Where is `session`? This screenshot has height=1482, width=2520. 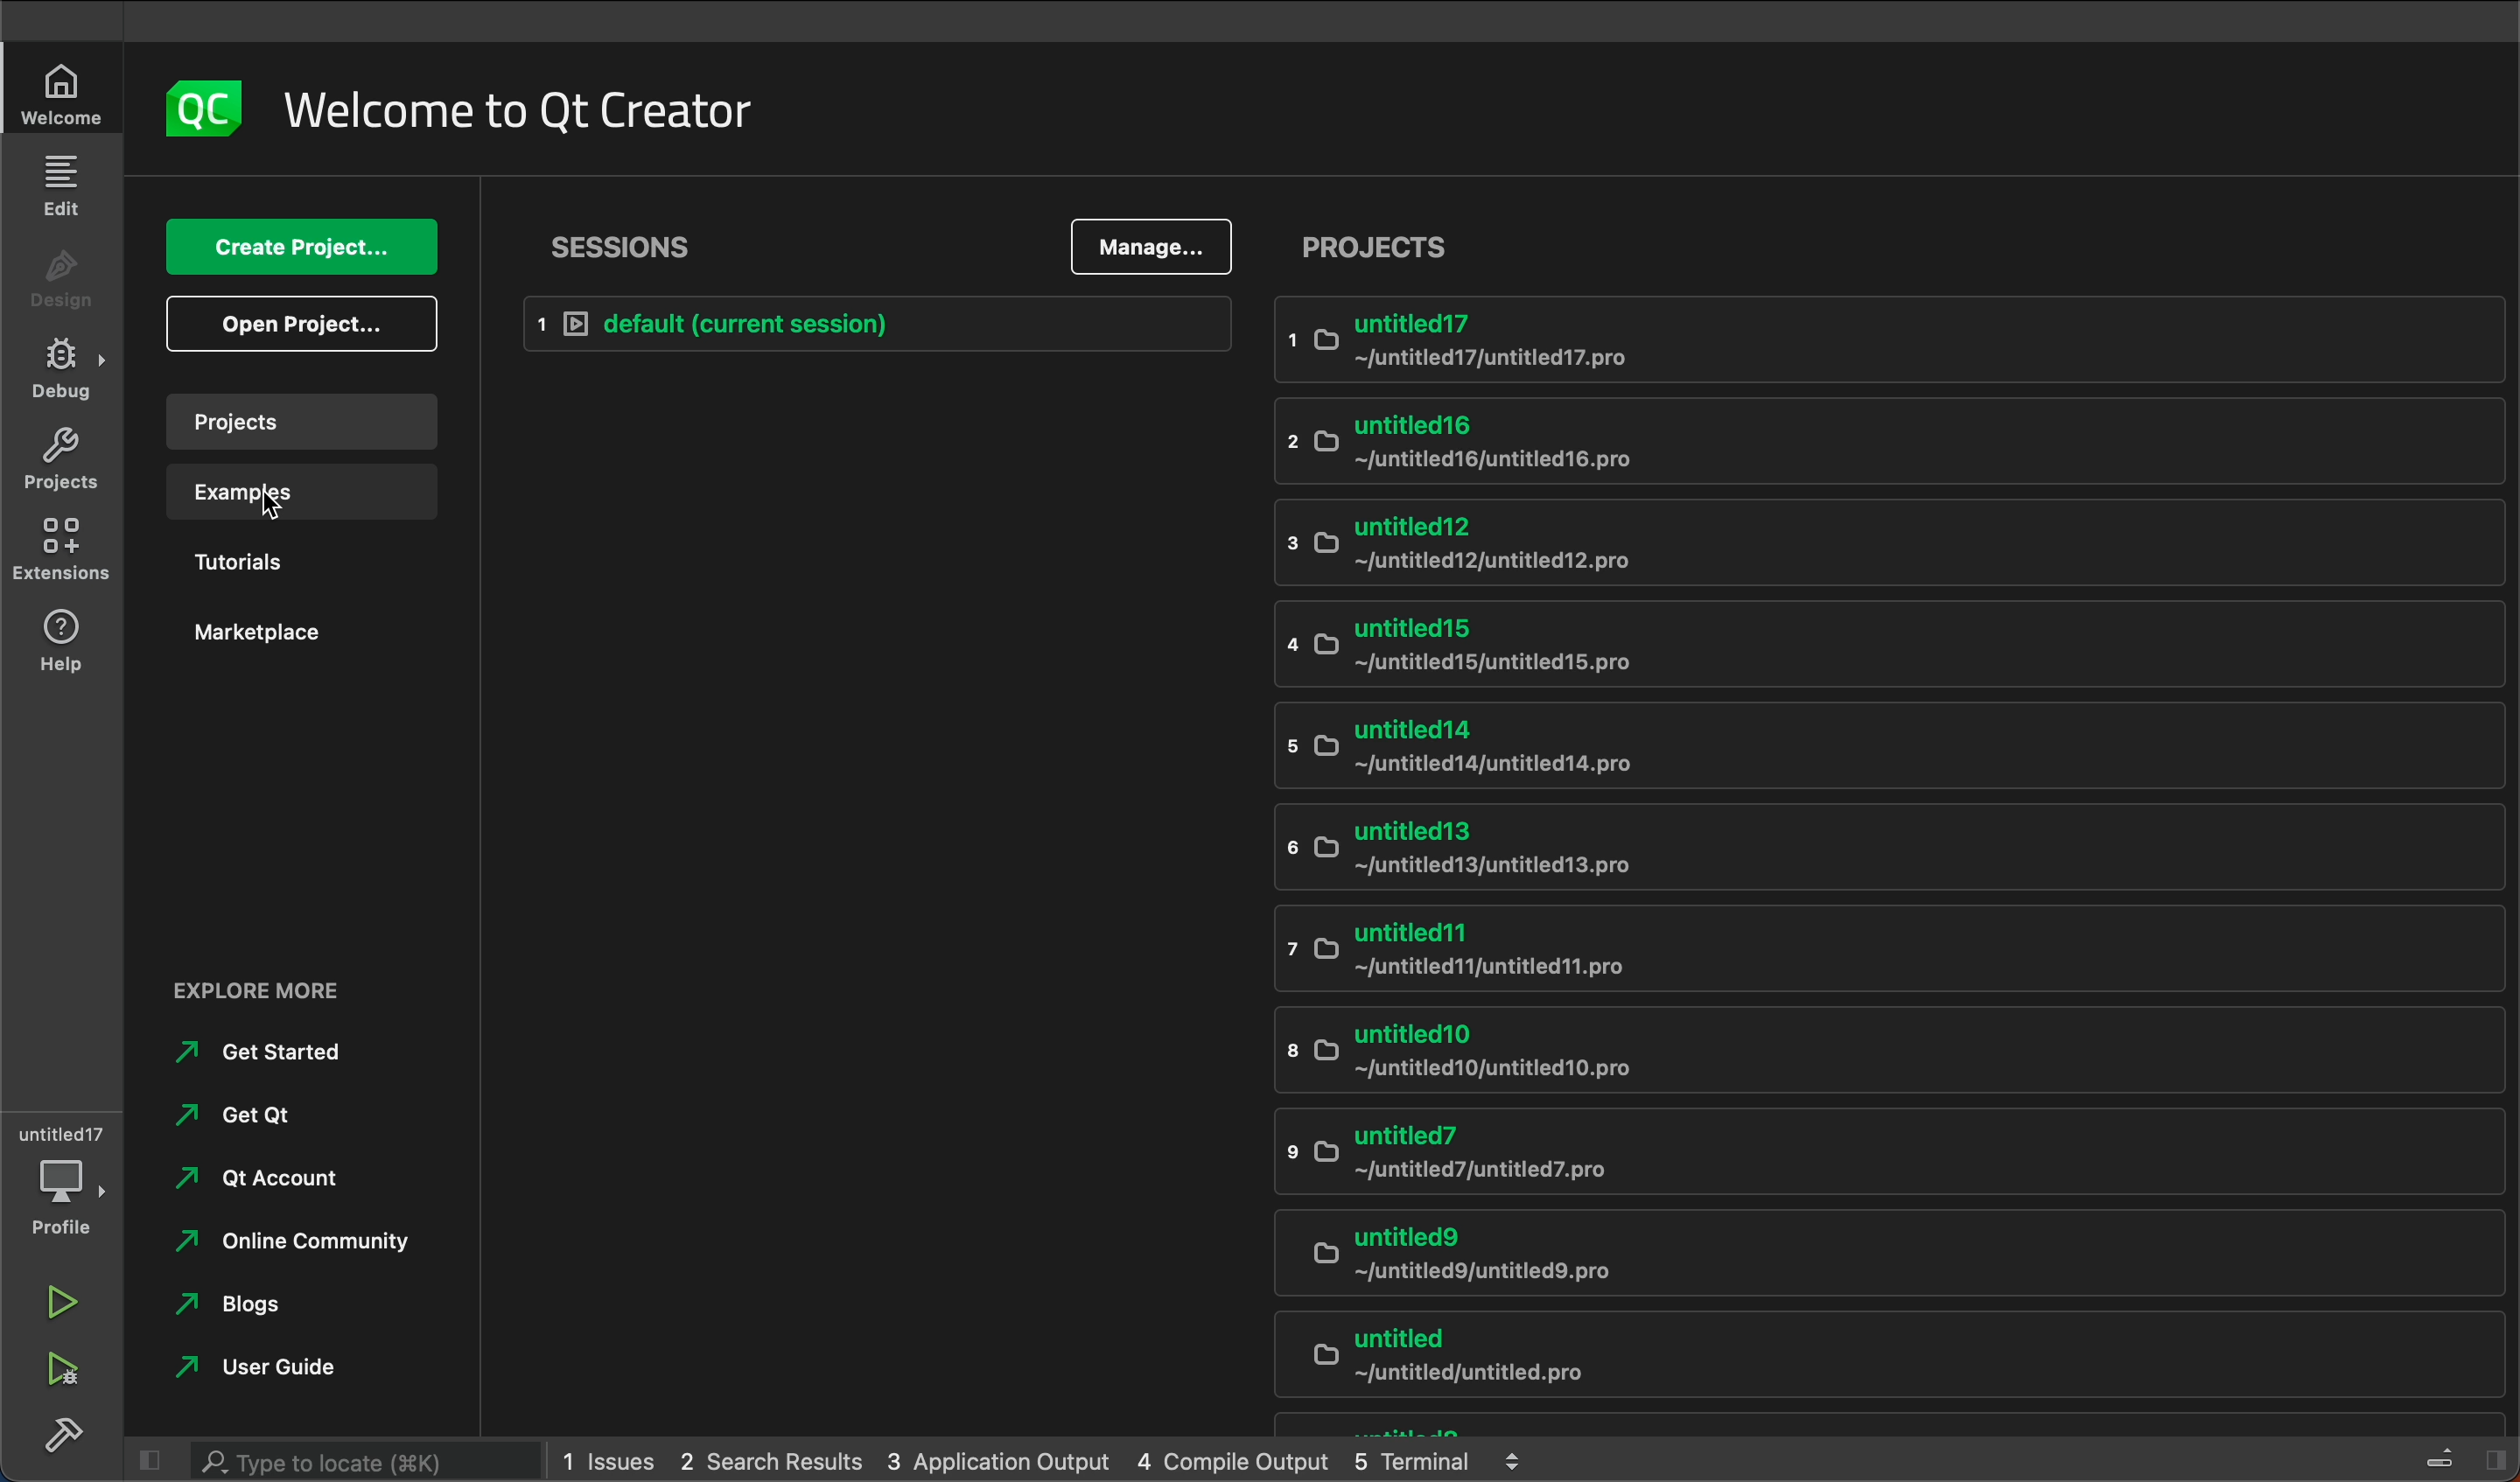 session is located at coordinates (635, 245).